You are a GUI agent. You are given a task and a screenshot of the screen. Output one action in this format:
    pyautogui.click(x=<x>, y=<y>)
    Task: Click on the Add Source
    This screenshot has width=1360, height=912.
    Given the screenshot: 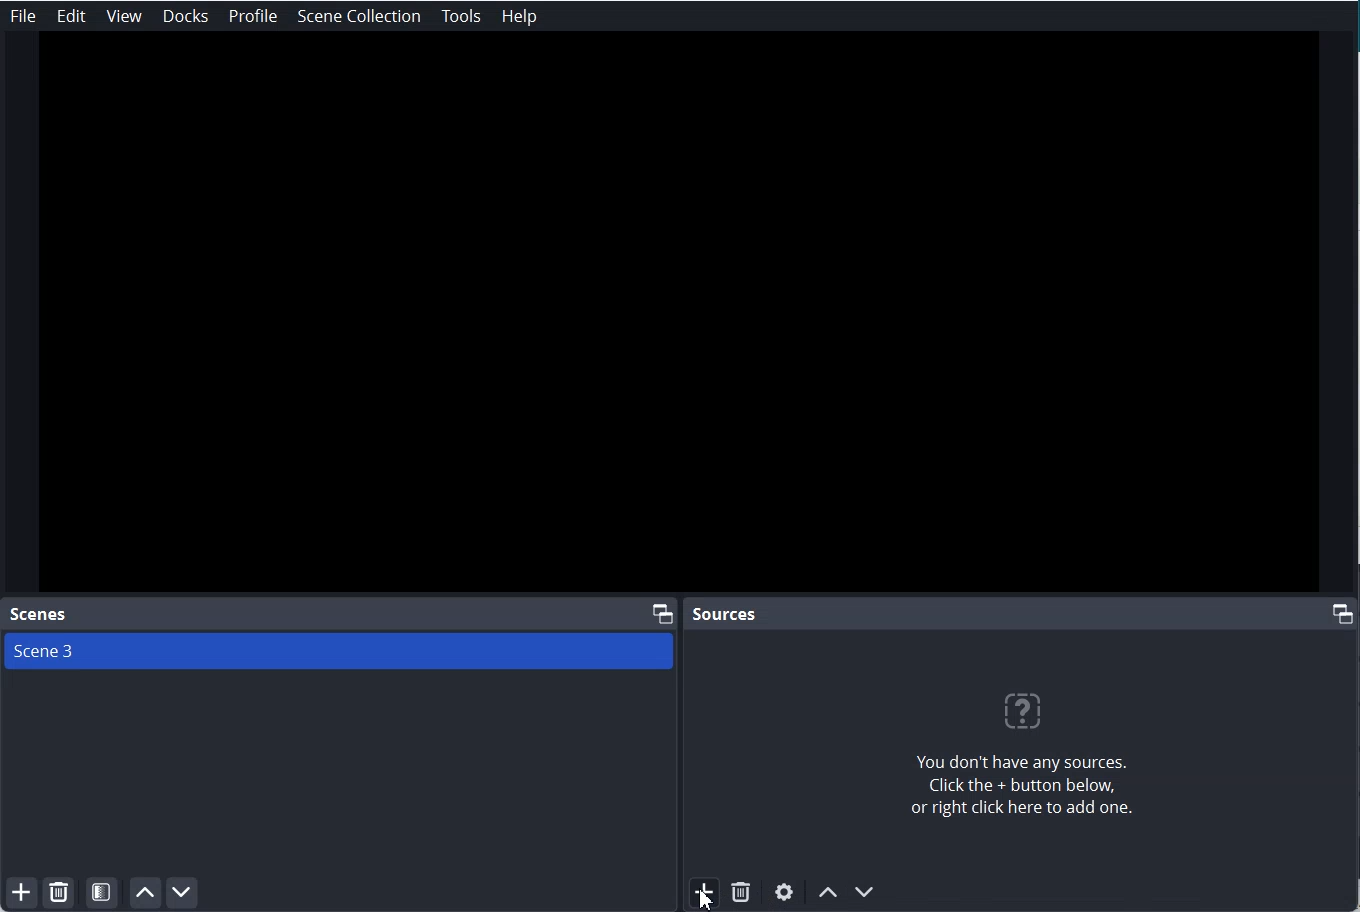 What is the action you would take?
    pyautogui.click(x=706, y=893)
    